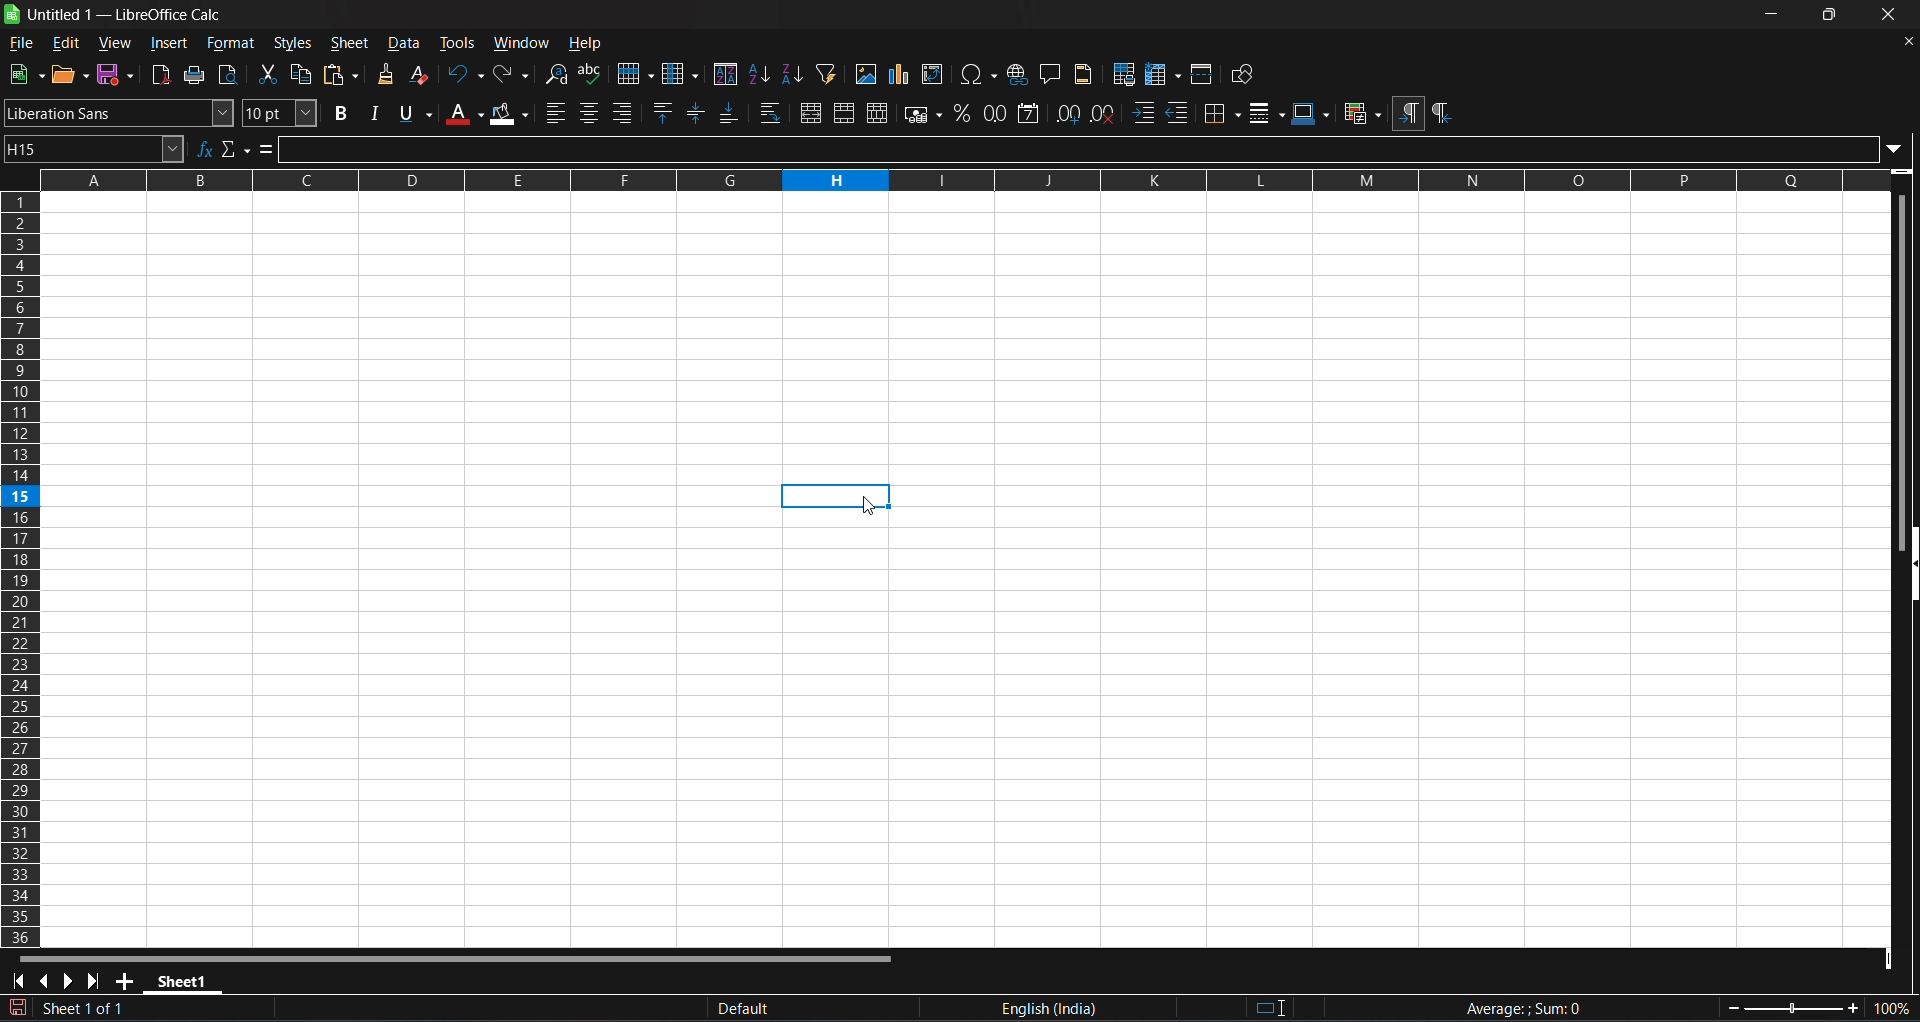 The image size is (1920, 1022). I want to click on format as number, so click(993, 113).